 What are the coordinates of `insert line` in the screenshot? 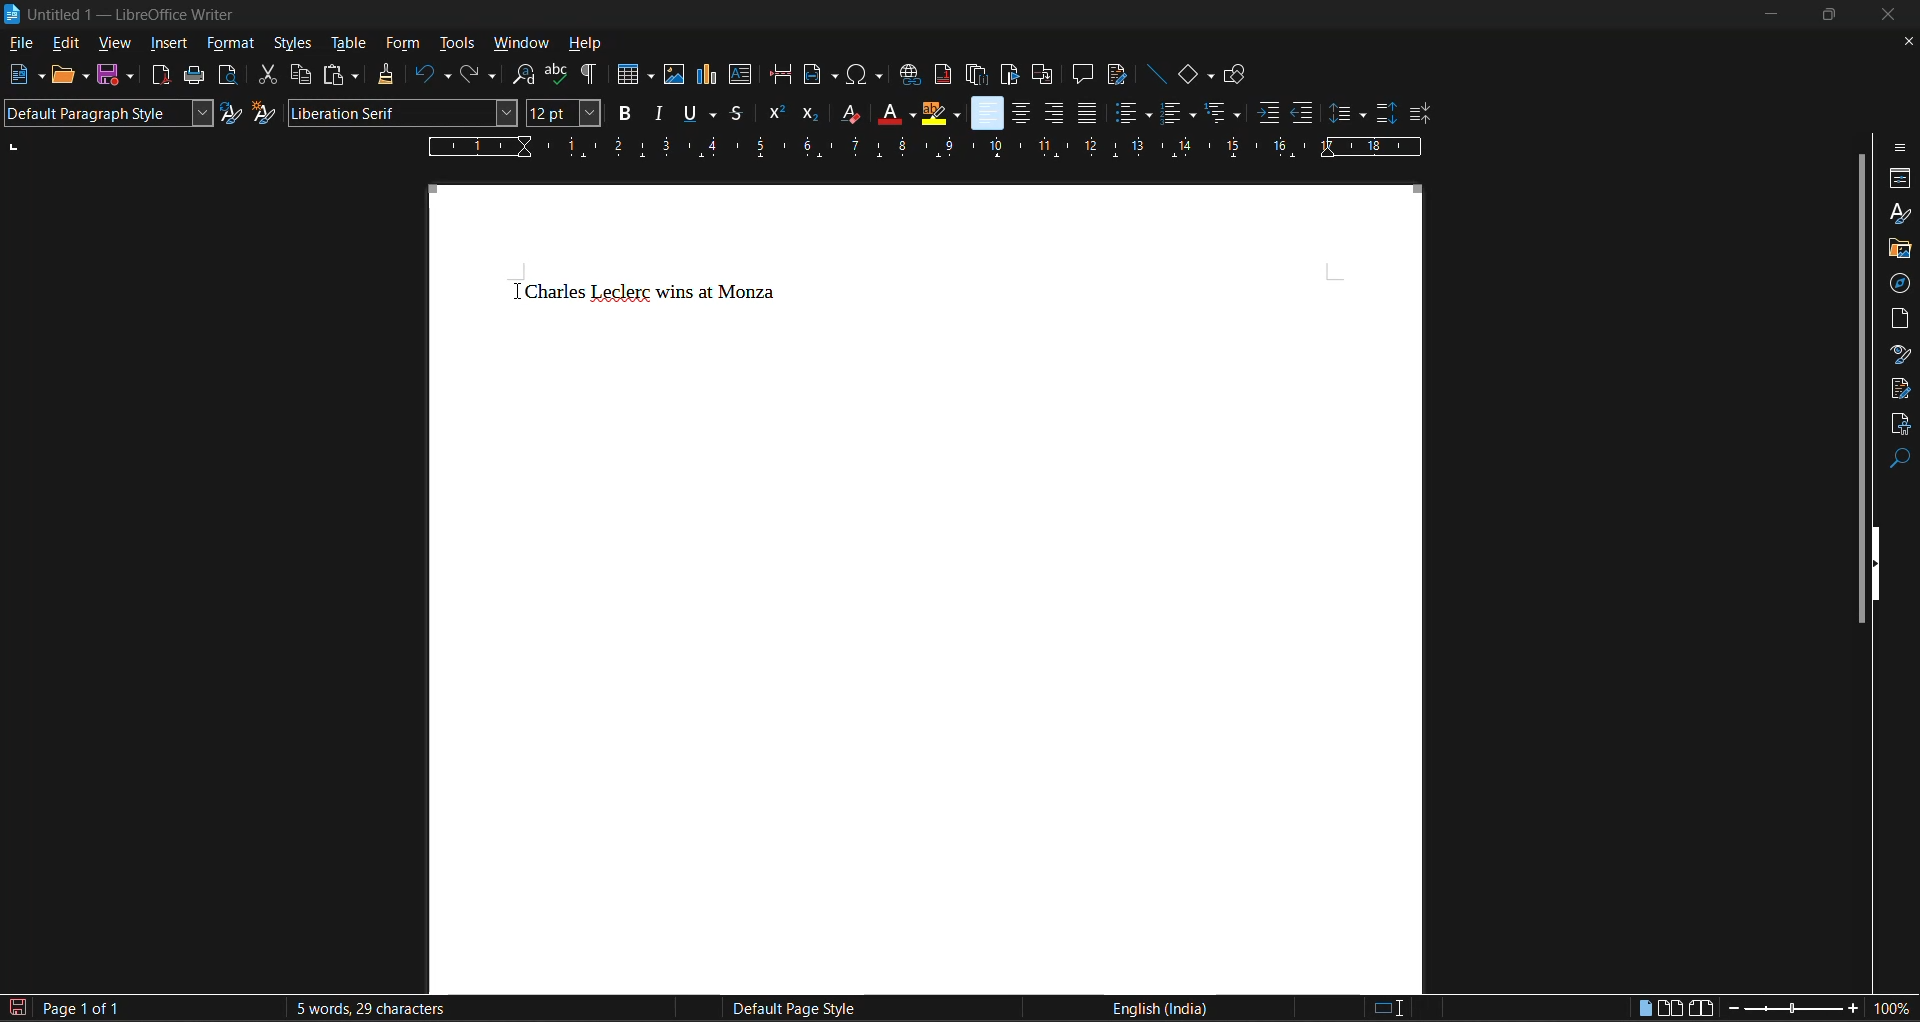 It's located at (1158, 73).